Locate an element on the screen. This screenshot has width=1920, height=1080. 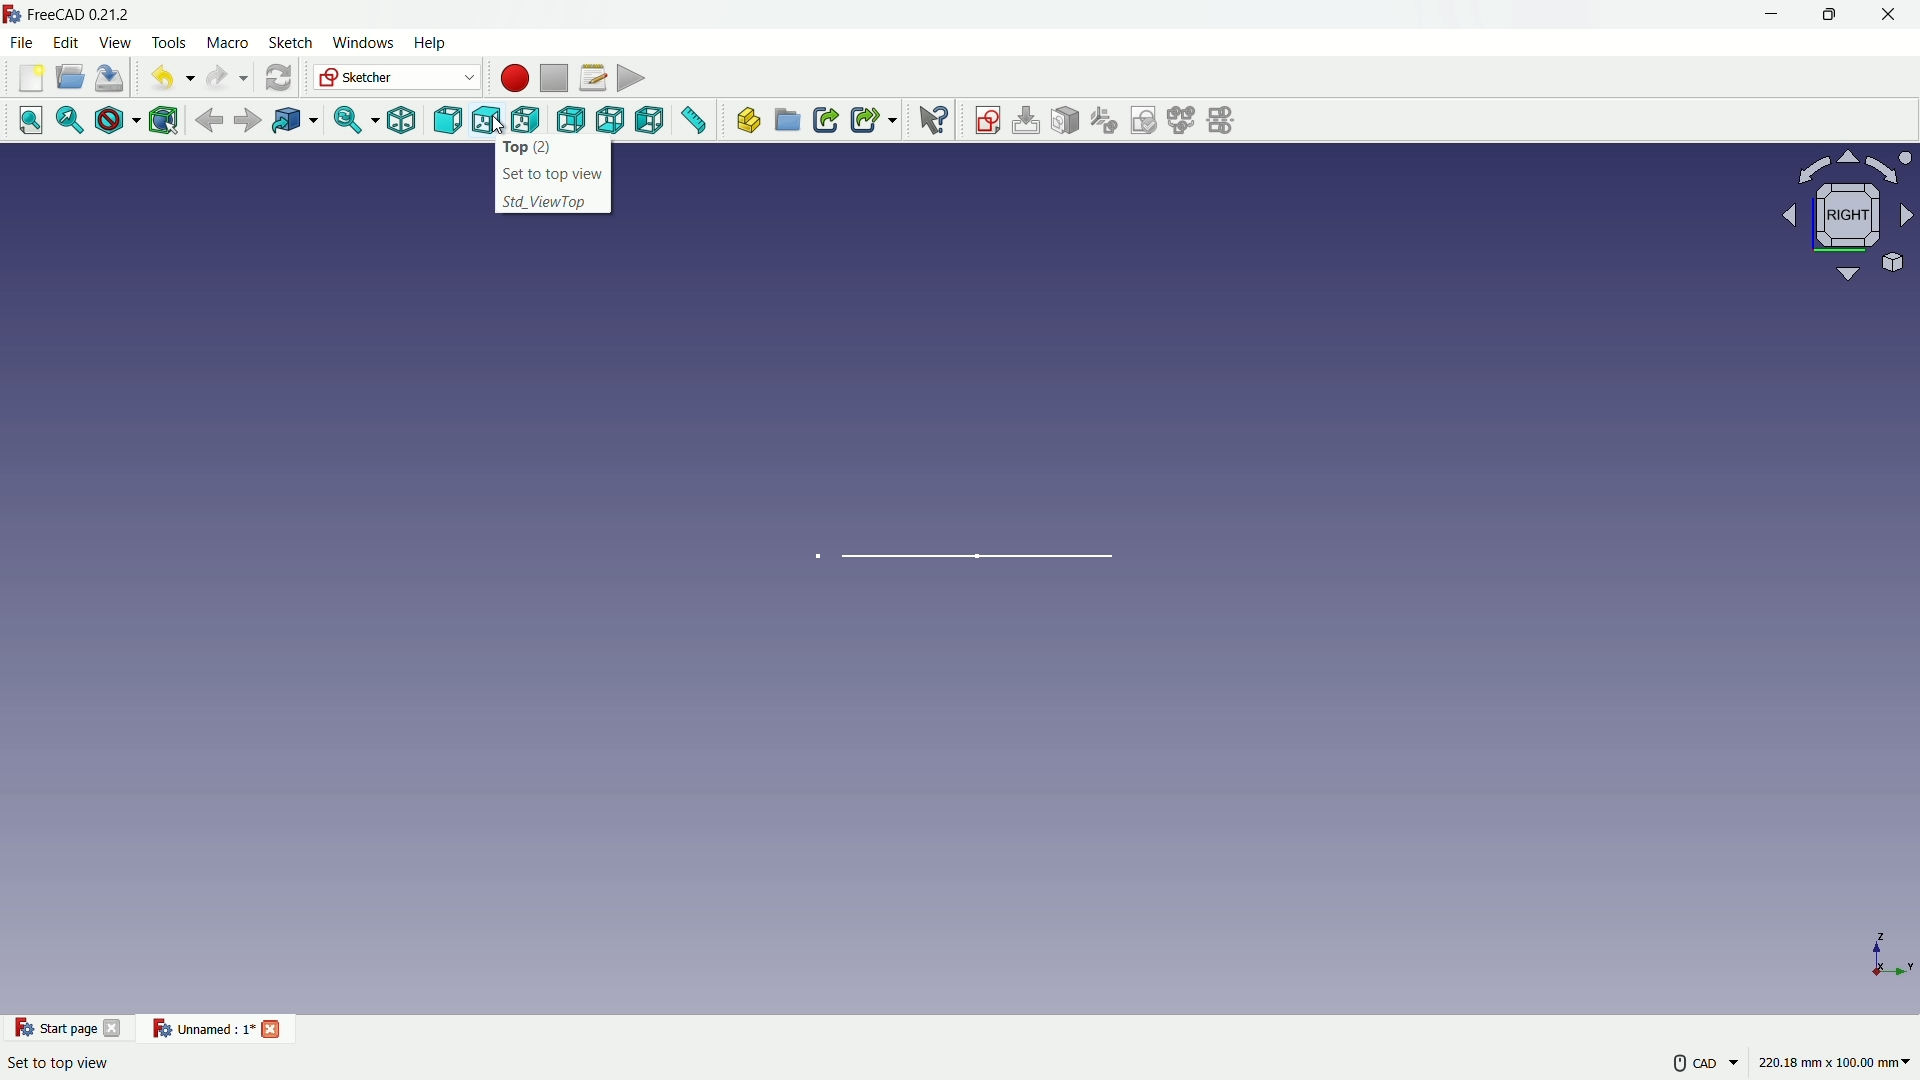
merge sketches is located at coordinates (1184, 121).